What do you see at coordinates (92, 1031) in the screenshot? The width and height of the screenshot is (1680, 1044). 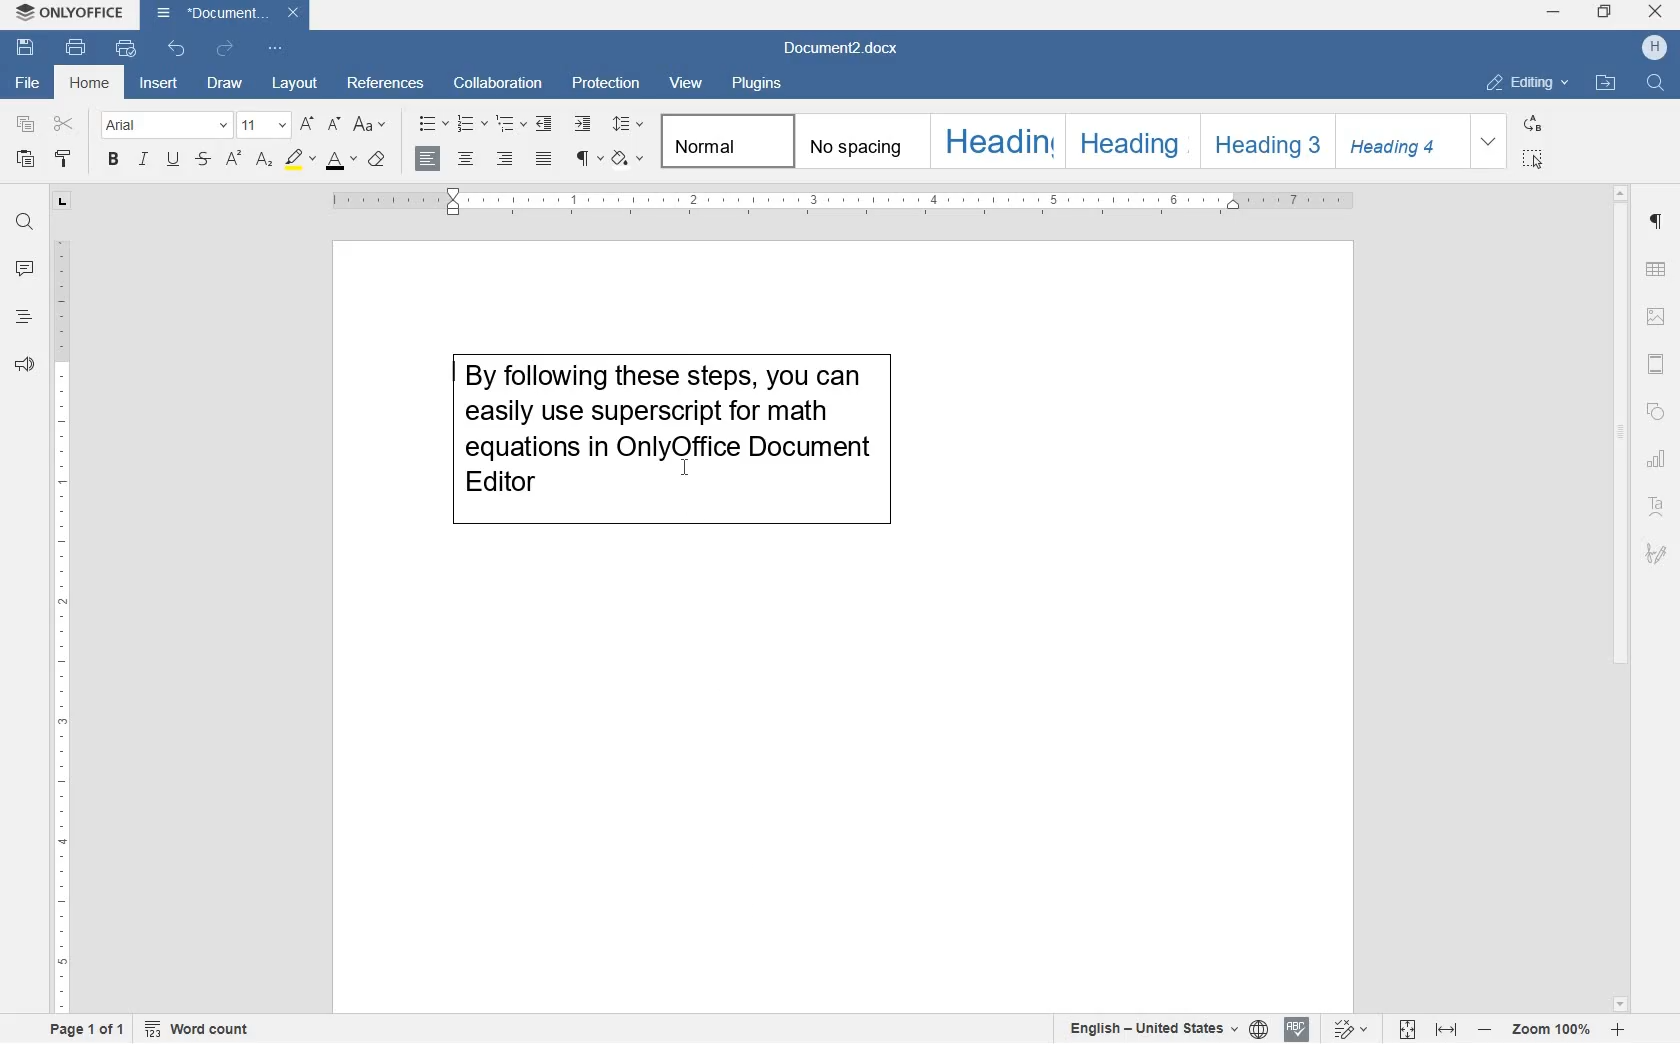 I see `page 1 of 1` at bounding box center [92, 1031].